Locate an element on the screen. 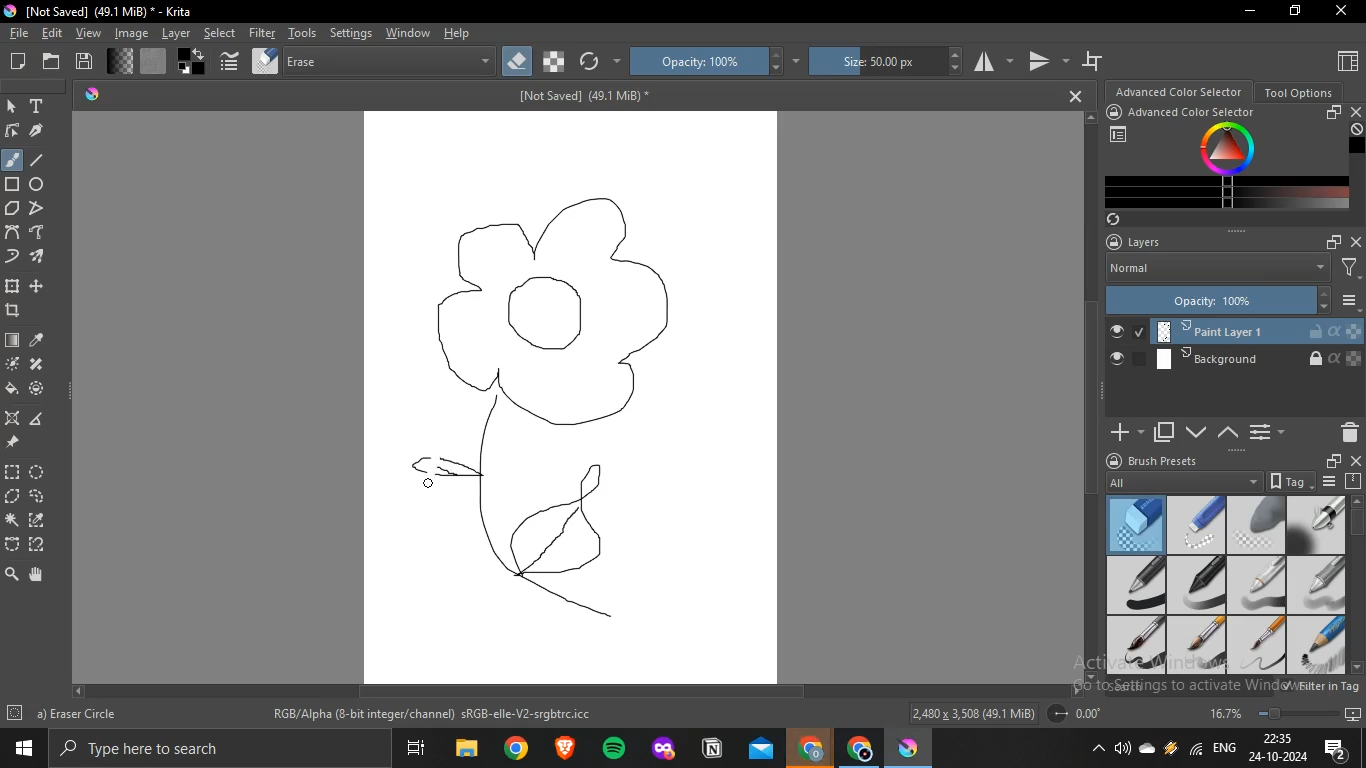  Opacity is located at coordinates (1218, 300).